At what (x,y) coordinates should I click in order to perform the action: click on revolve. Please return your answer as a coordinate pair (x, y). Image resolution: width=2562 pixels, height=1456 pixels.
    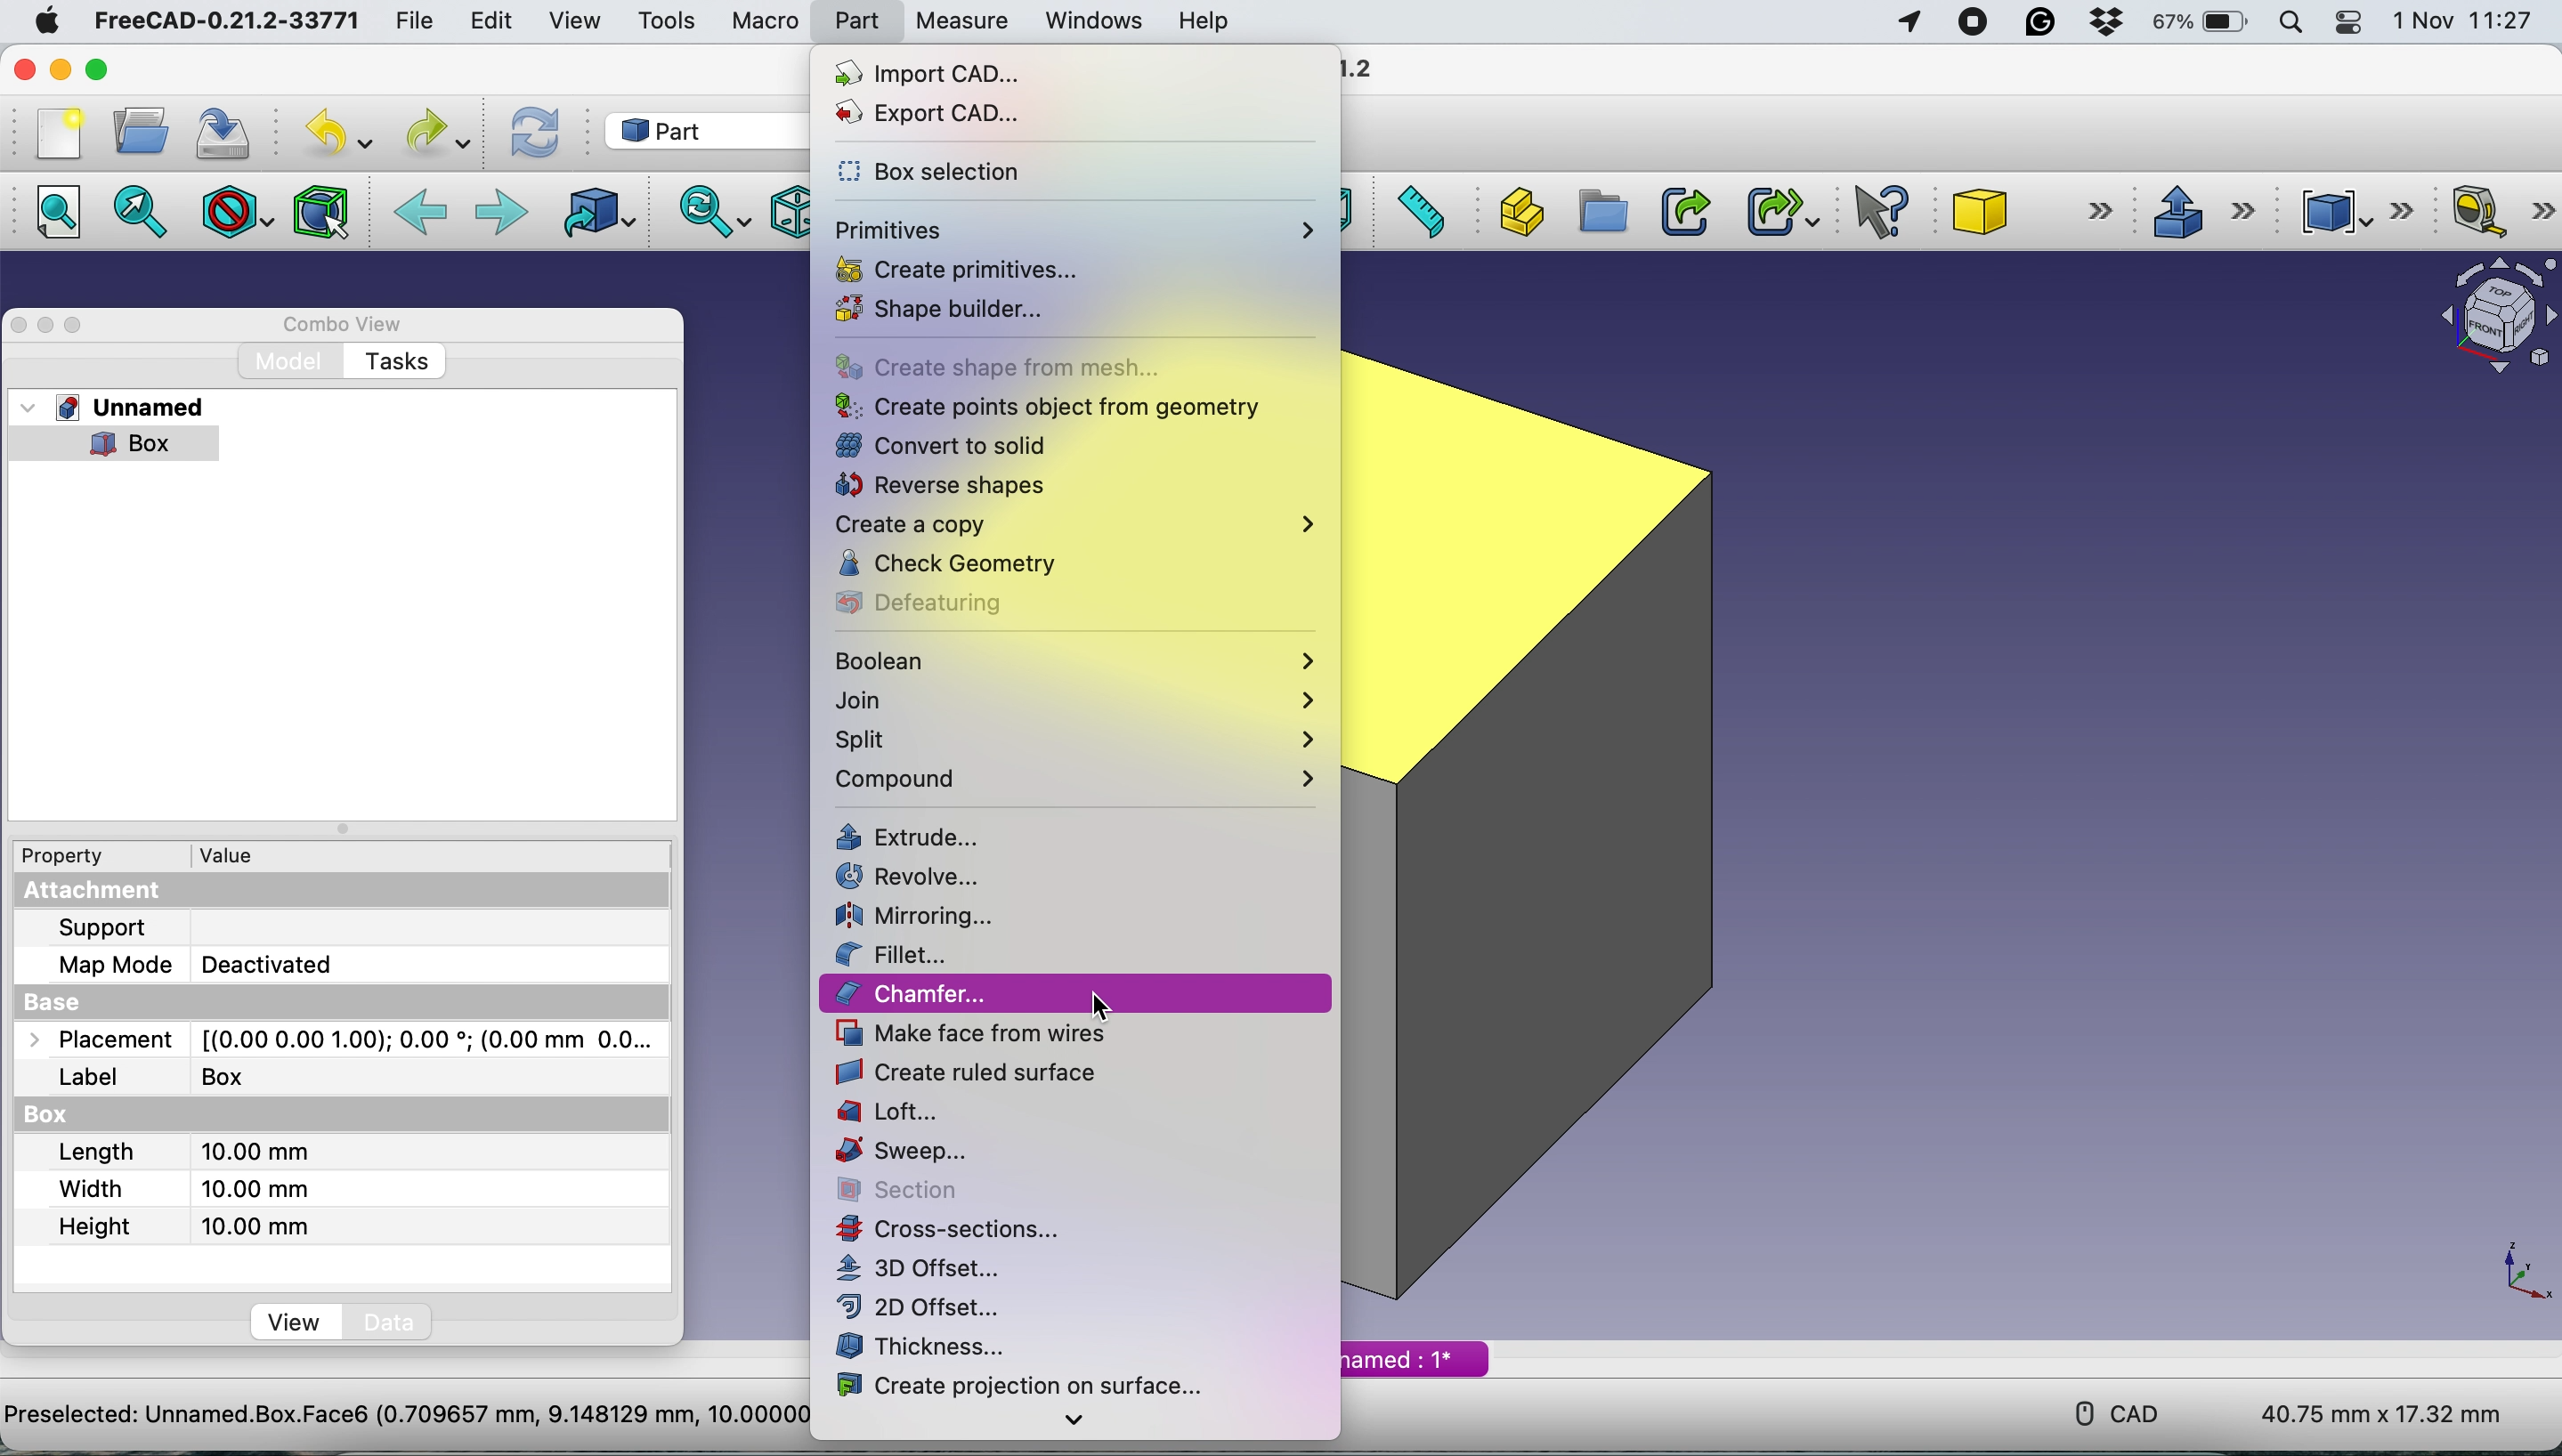
    Looking at the image, I should click on (912, 875).